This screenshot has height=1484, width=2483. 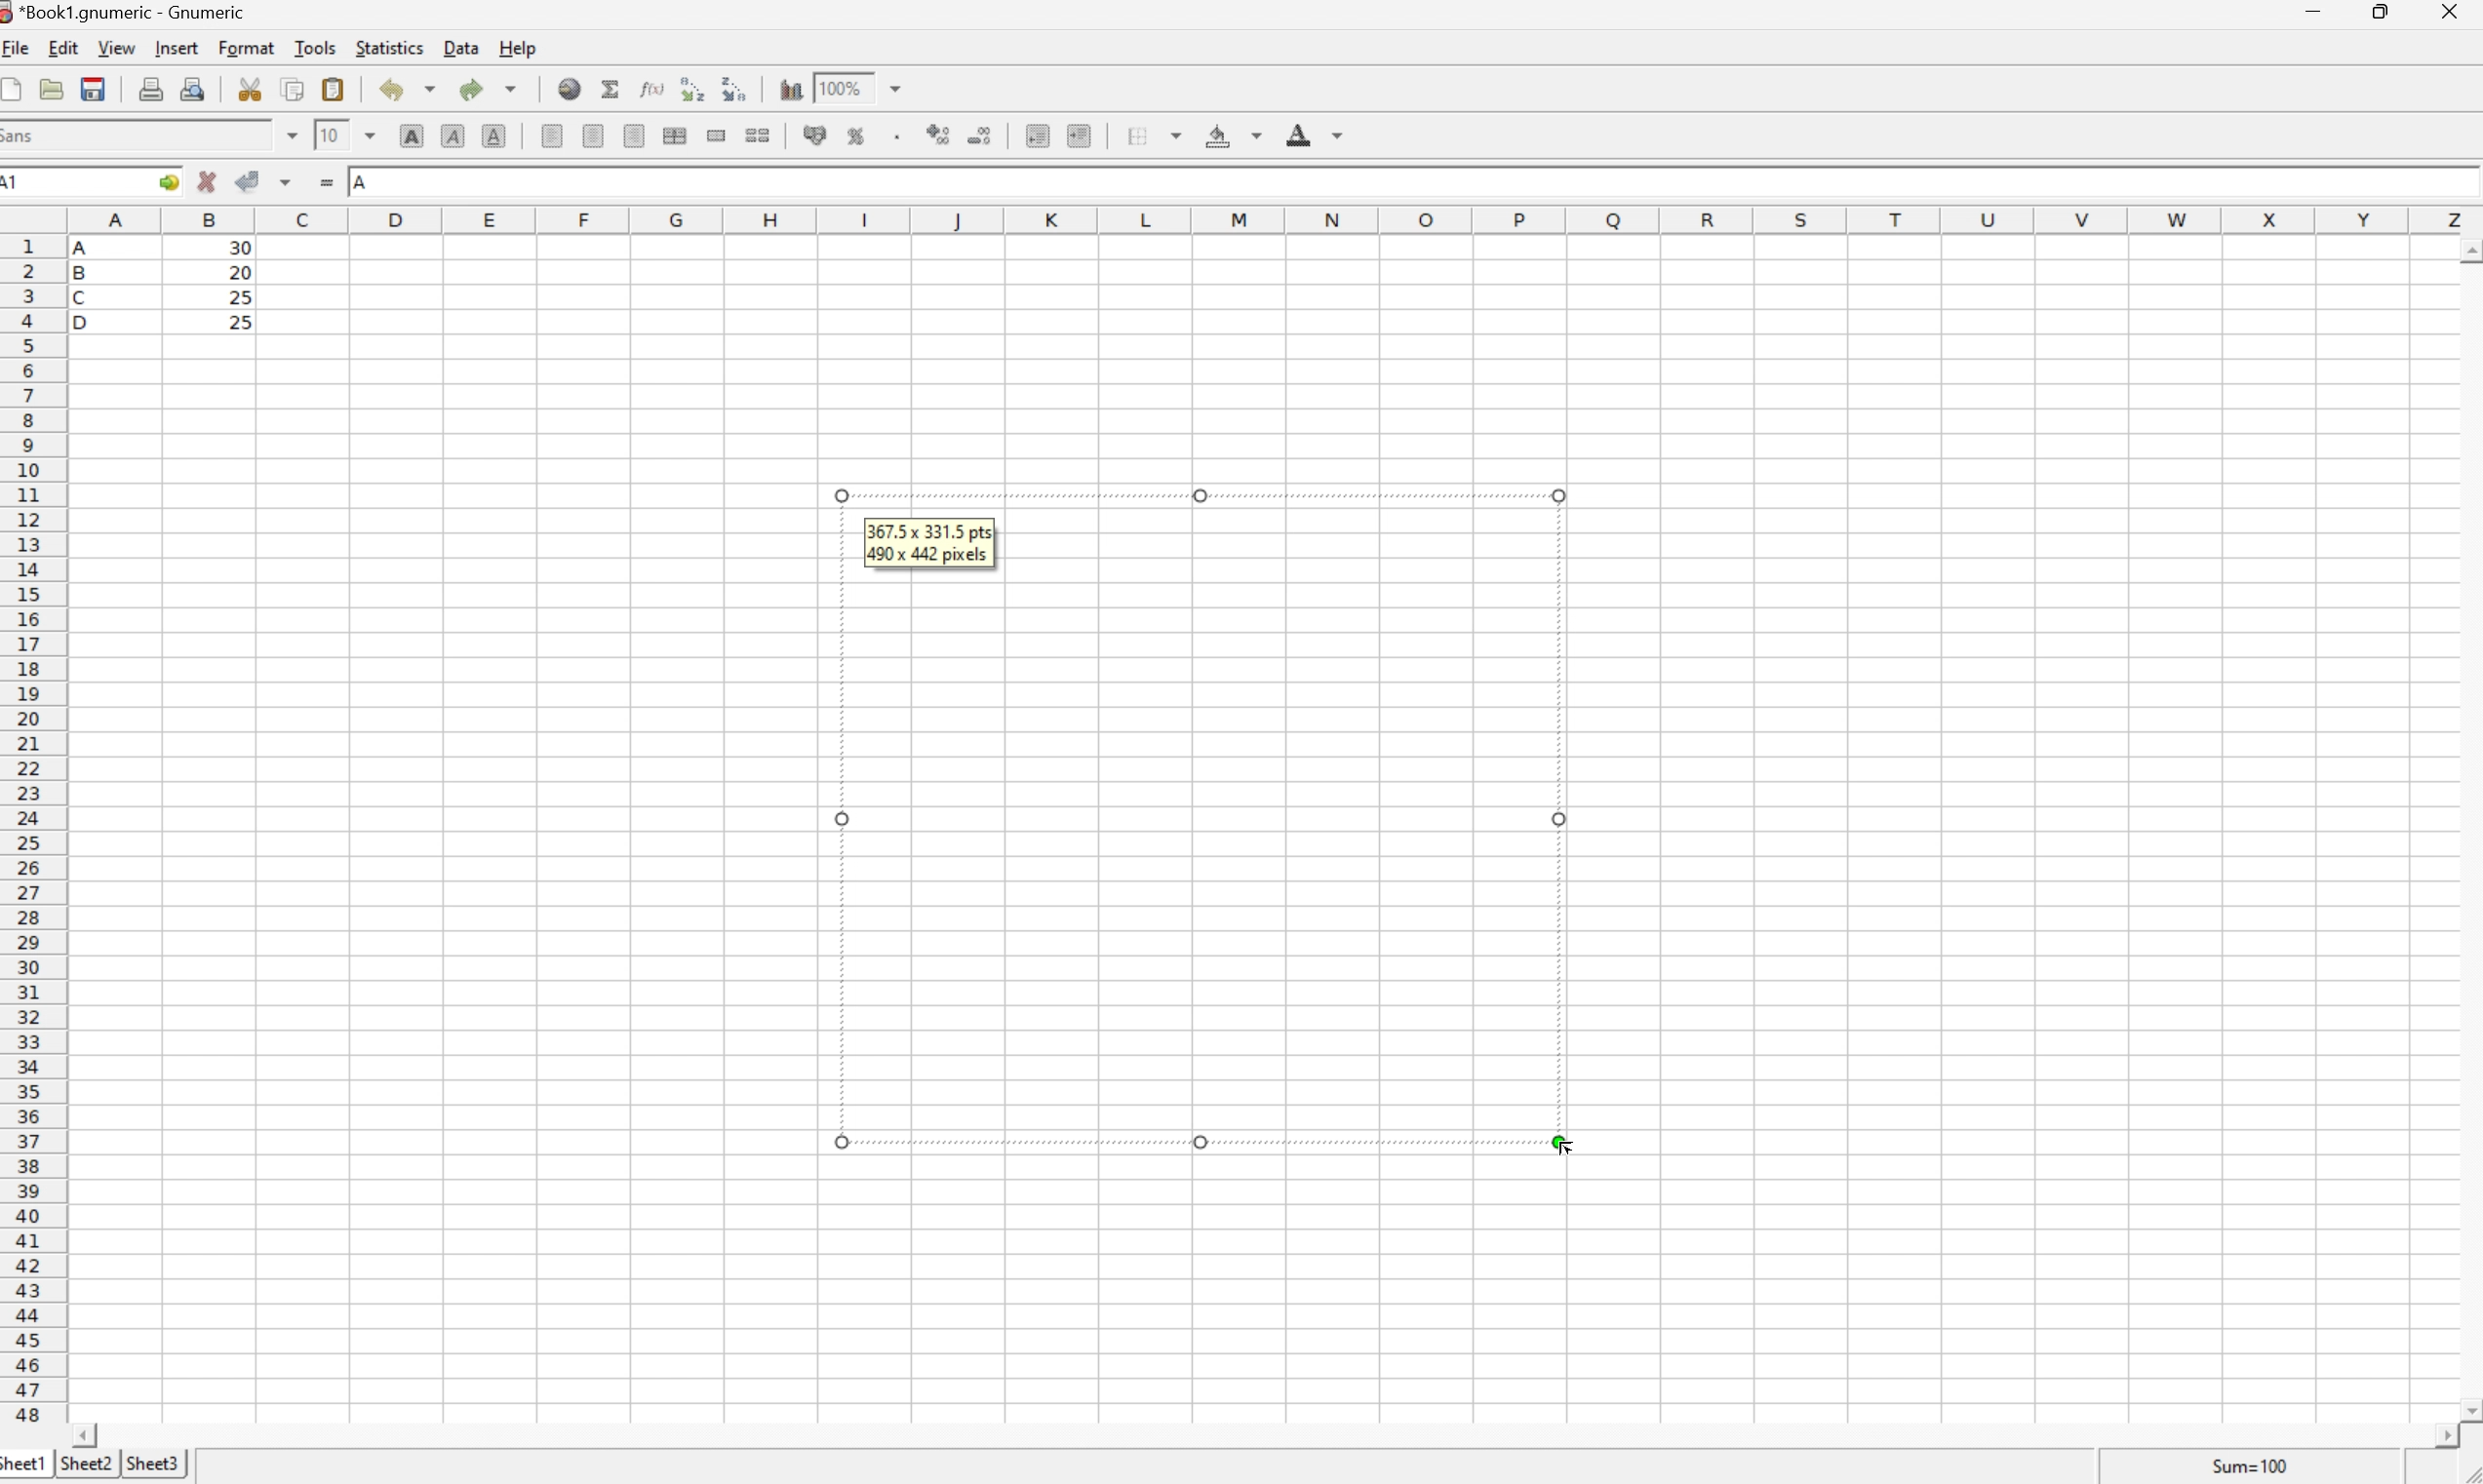 I want to click on View, so click(x=118, y=48).